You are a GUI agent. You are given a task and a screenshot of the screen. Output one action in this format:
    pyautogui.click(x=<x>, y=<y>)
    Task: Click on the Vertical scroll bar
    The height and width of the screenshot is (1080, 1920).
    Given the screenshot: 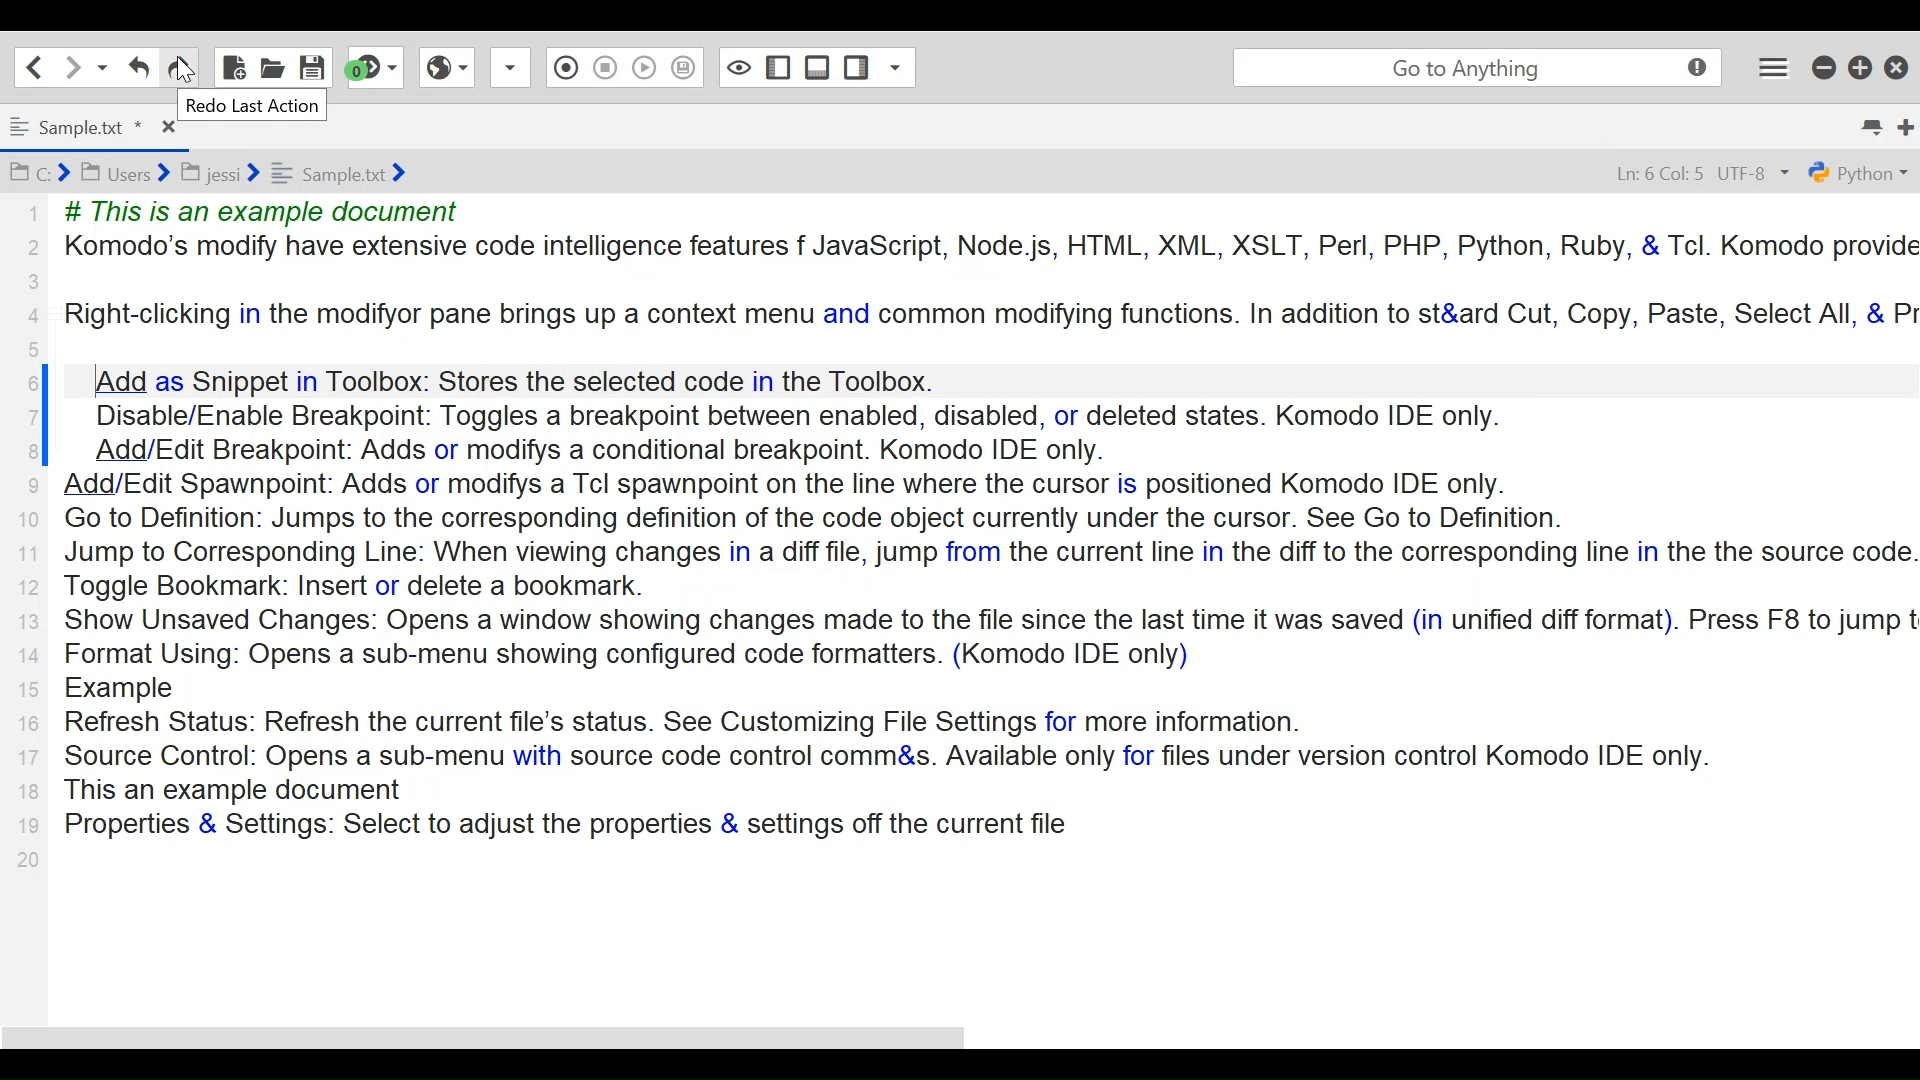 What is the action you would take?
    pyautogui.click(x=45, y=415)
    